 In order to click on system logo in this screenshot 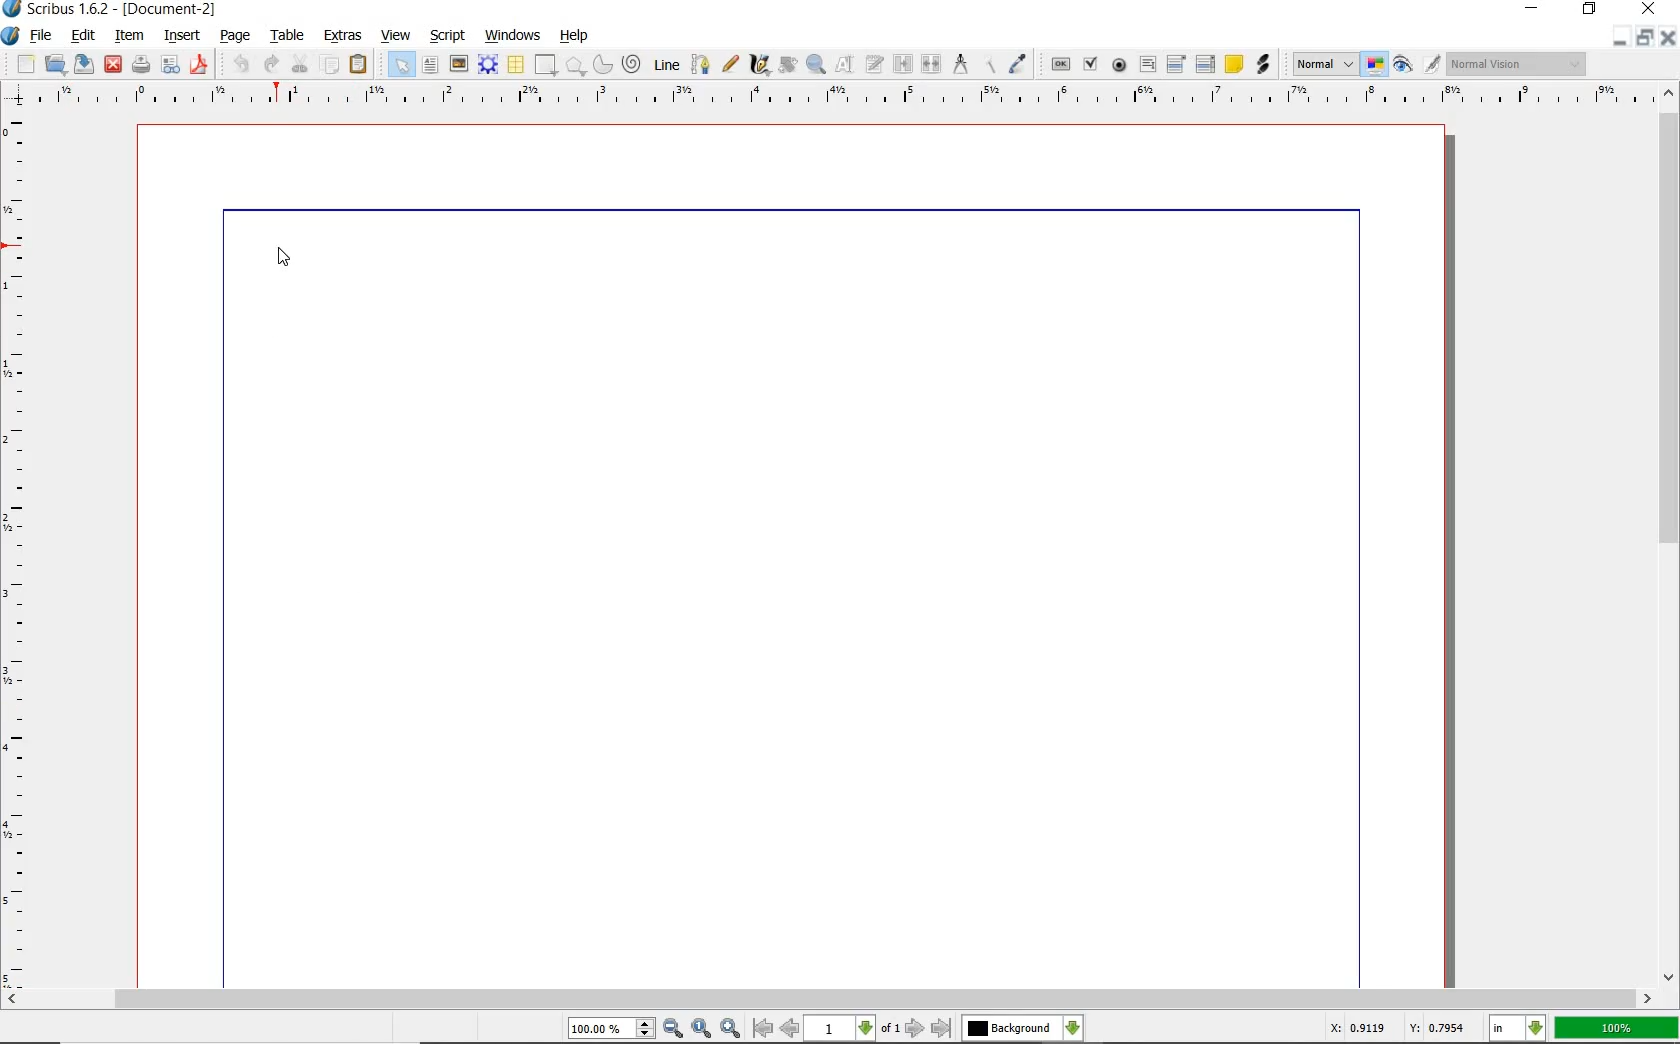, I will do `click(13, 34)`.